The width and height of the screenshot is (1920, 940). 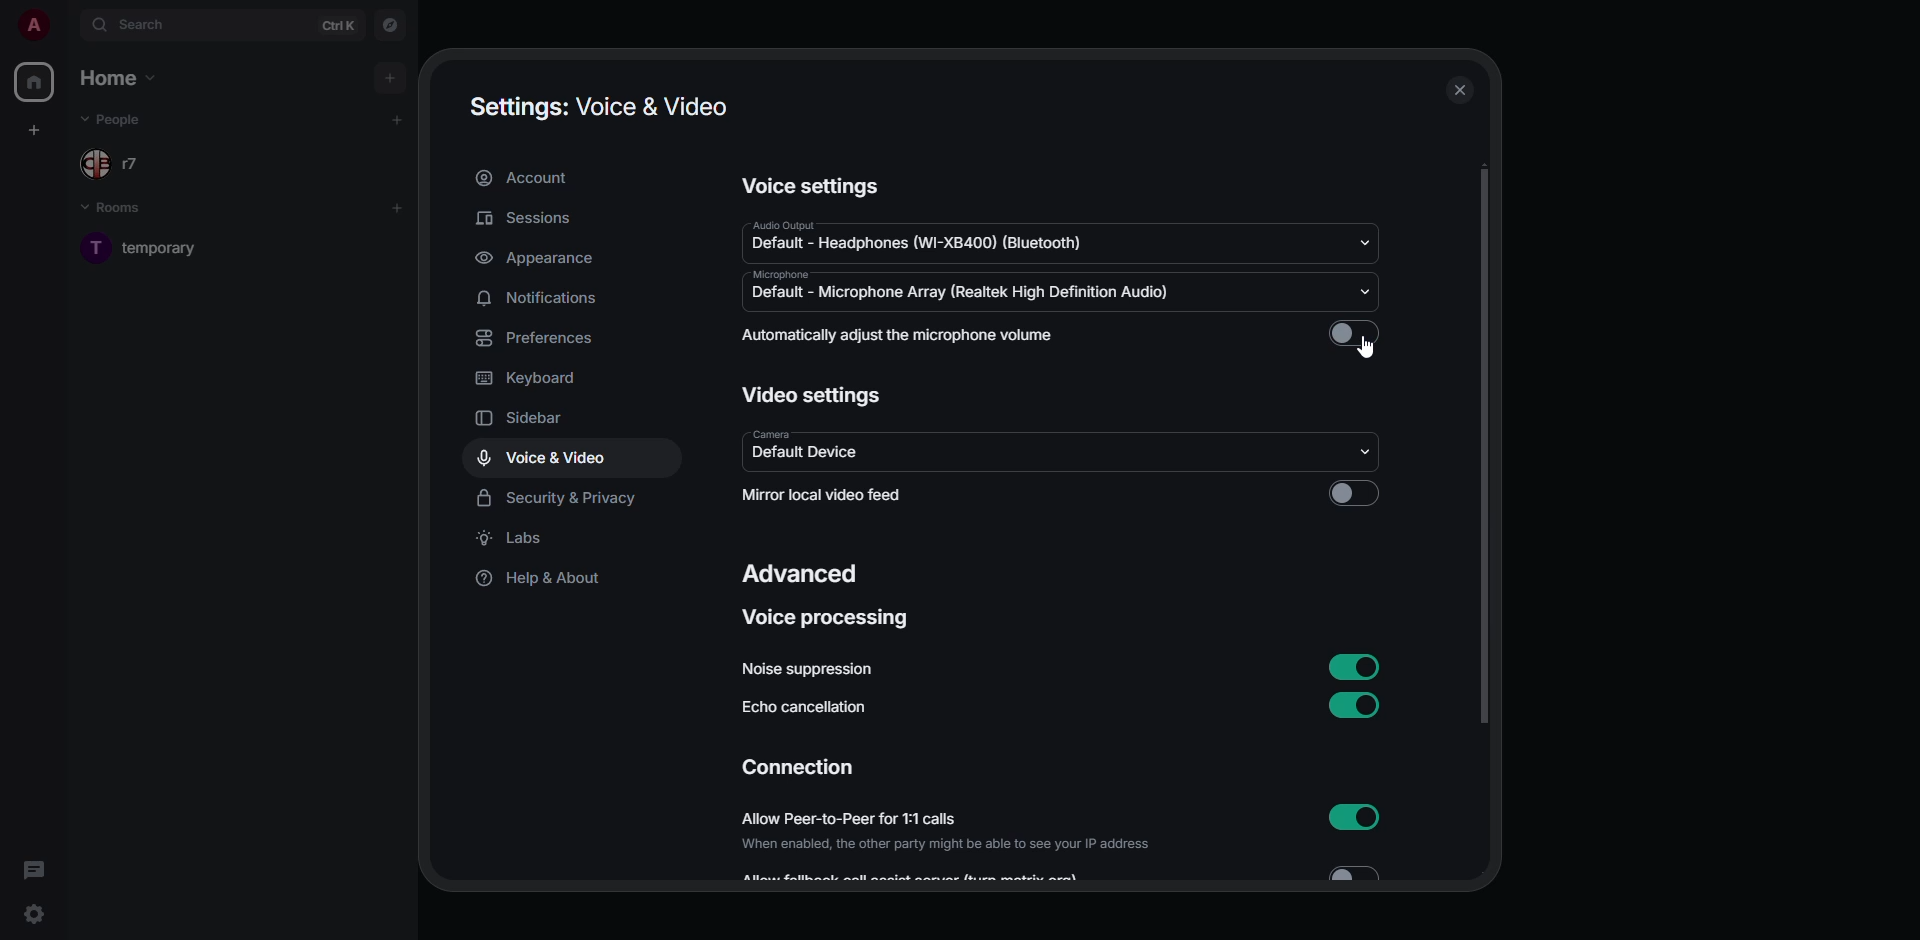 I want to click on drop down, so click(x=1368, y=450).